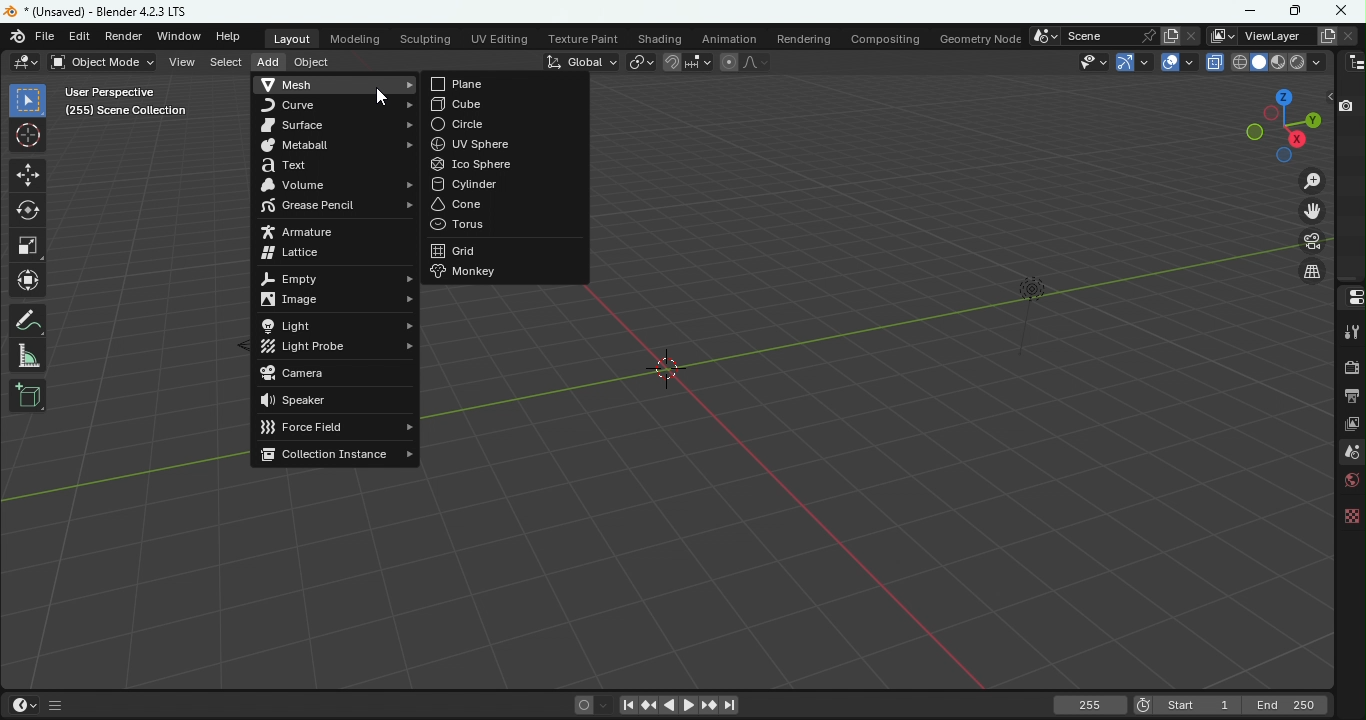  What do you see at coordinates (754, 63) in the screenshot?
I see `Proportional editing falloff` at bounding box center [754, 63].